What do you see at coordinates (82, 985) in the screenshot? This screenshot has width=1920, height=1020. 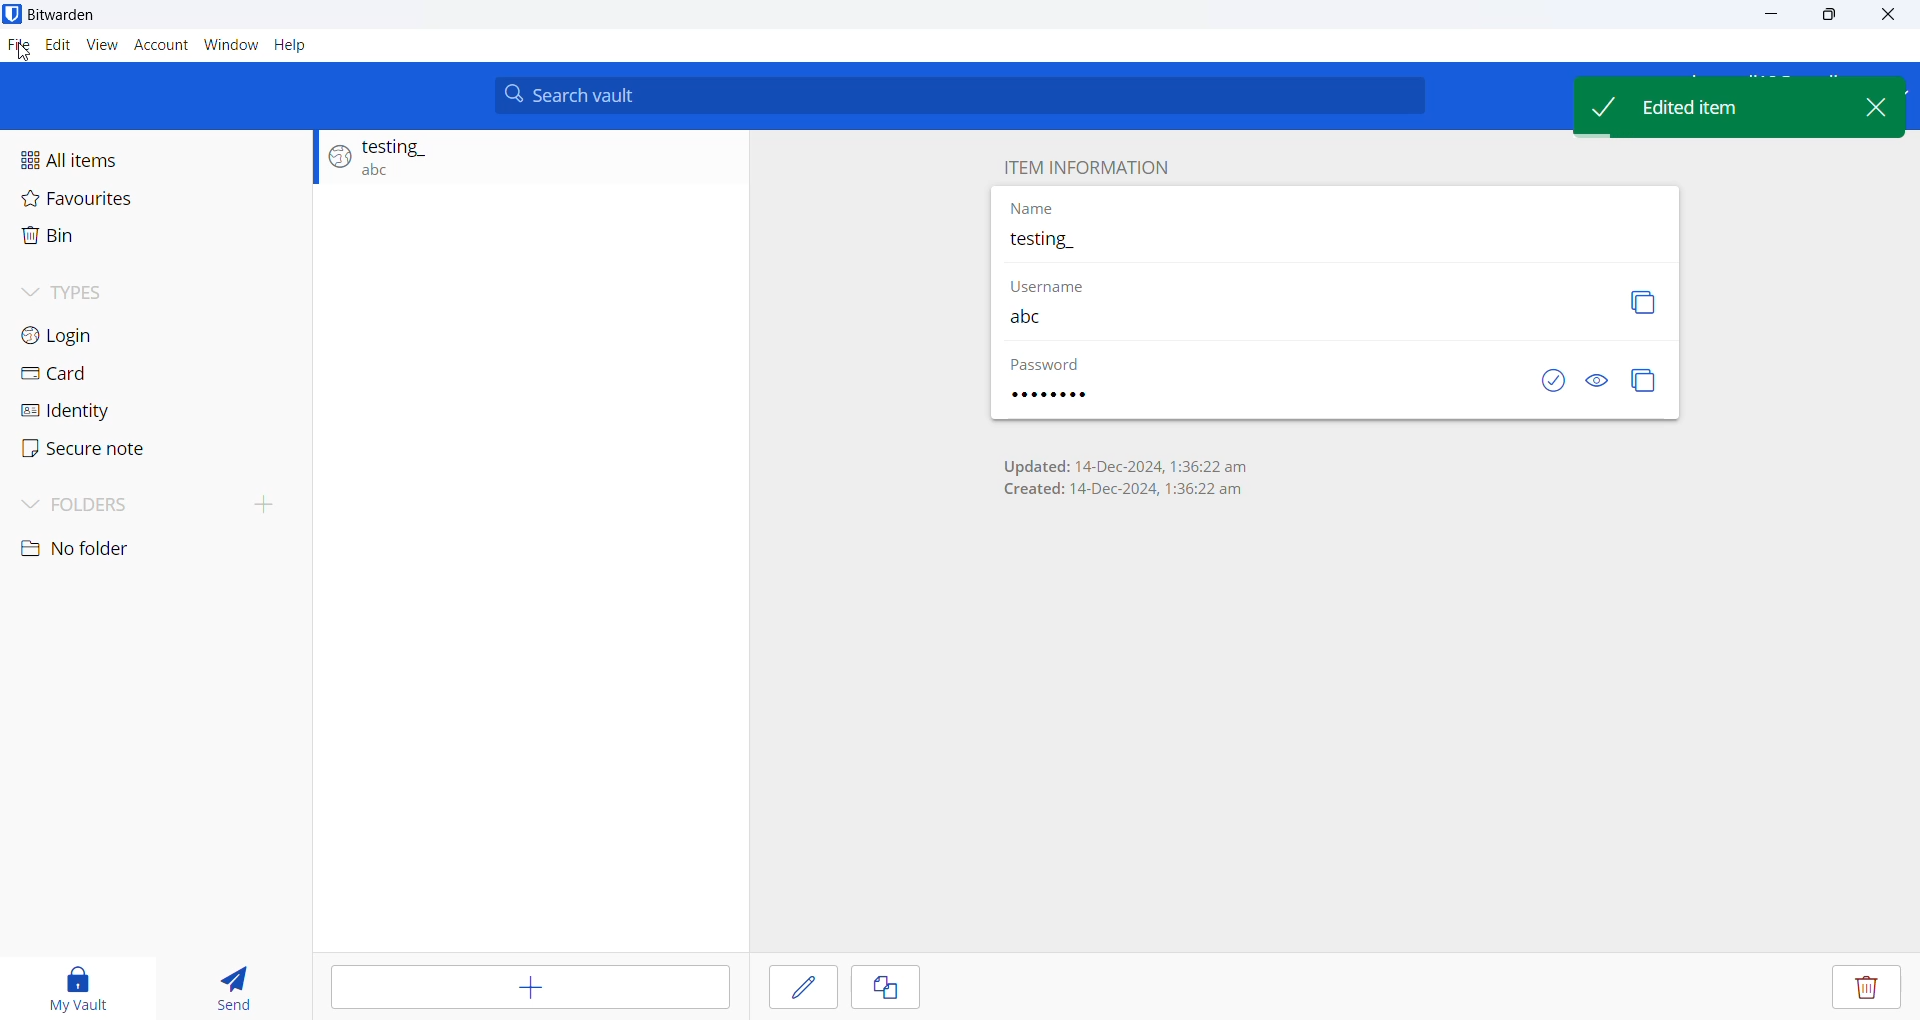 I see `My vault` at bounding box center [82, 985].